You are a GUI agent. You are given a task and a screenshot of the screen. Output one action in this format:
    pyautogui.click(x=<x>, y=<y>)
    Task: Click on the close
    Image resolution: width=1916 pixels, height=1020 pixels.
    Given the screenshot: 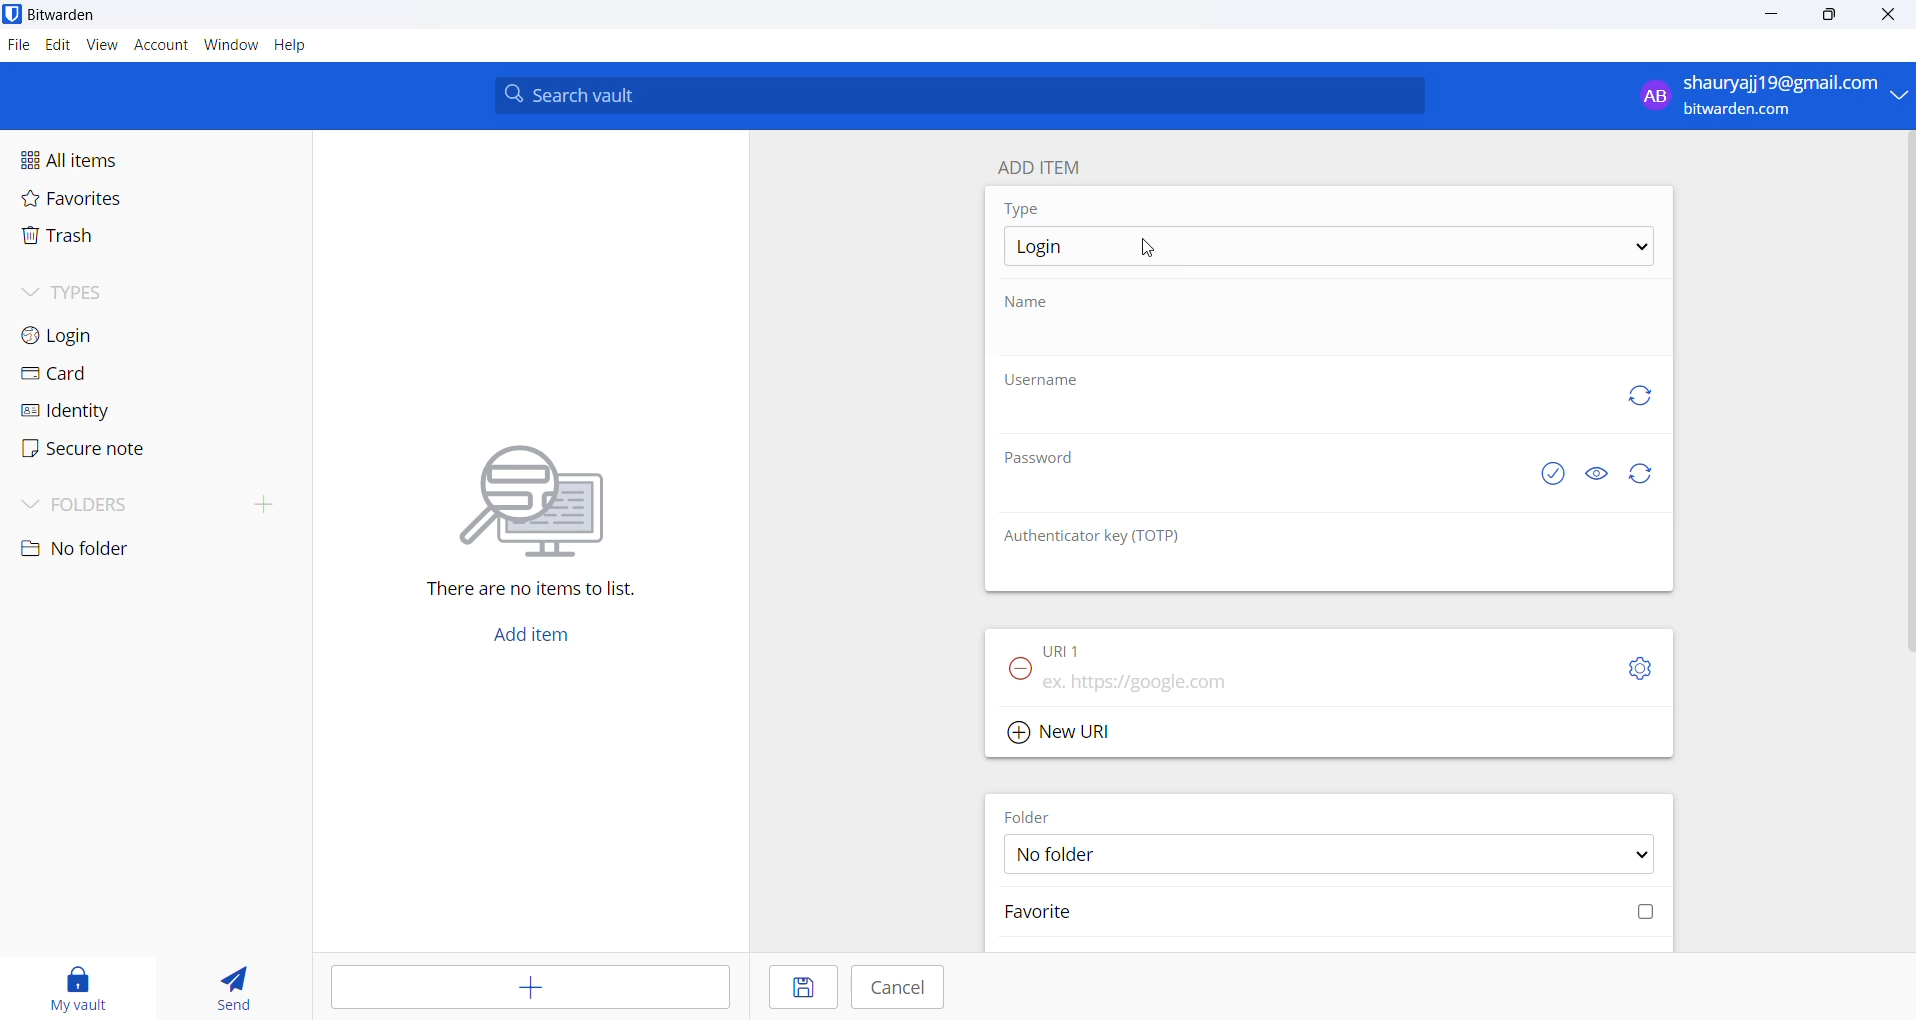 What is the action you would take?
    pyautogui.click(x=1894, y=15)
    